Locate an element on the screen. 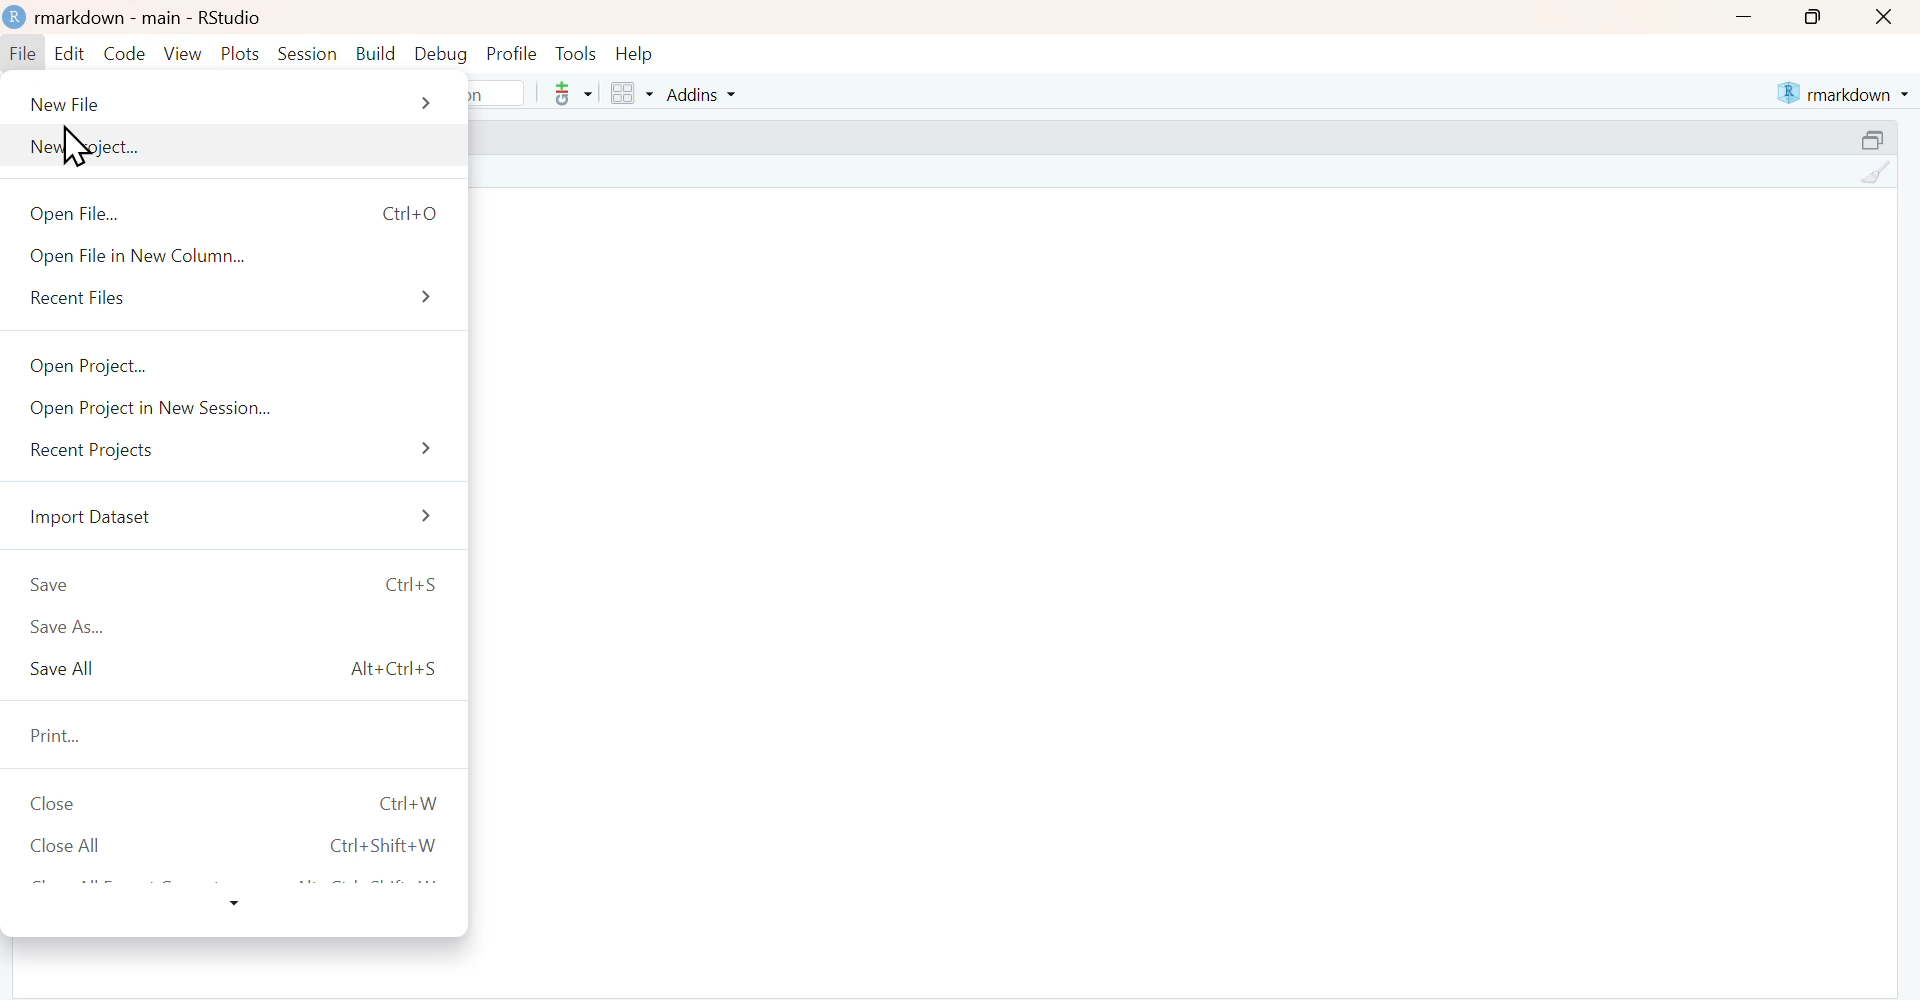 The height and width of the screenshot is (1000, 1920). Logo is located at coordinates (16, 18).